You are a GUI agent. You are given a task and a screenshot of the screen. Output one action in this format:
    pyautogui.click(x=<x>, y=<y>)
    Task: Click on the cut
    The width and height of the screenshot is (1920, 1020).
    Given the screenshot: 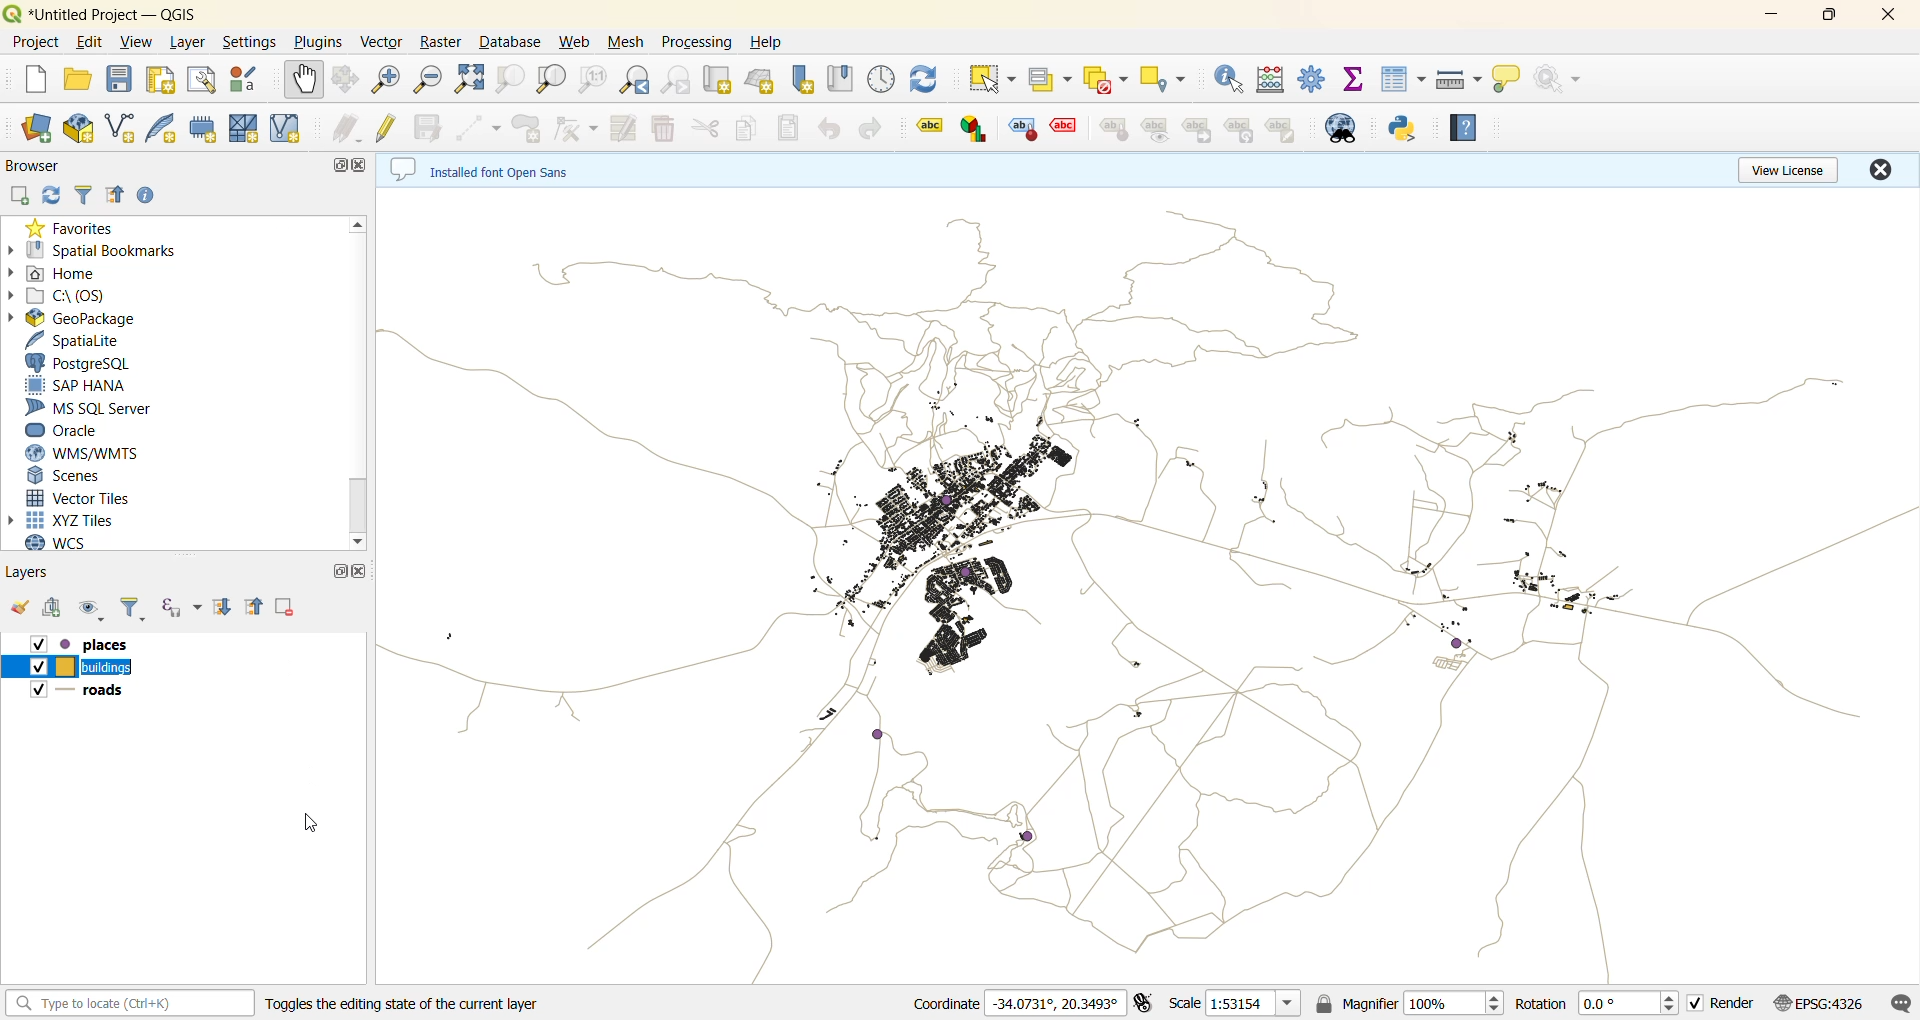 What is the action you would take?
    pyautogui.click(x=703, y=127)
    